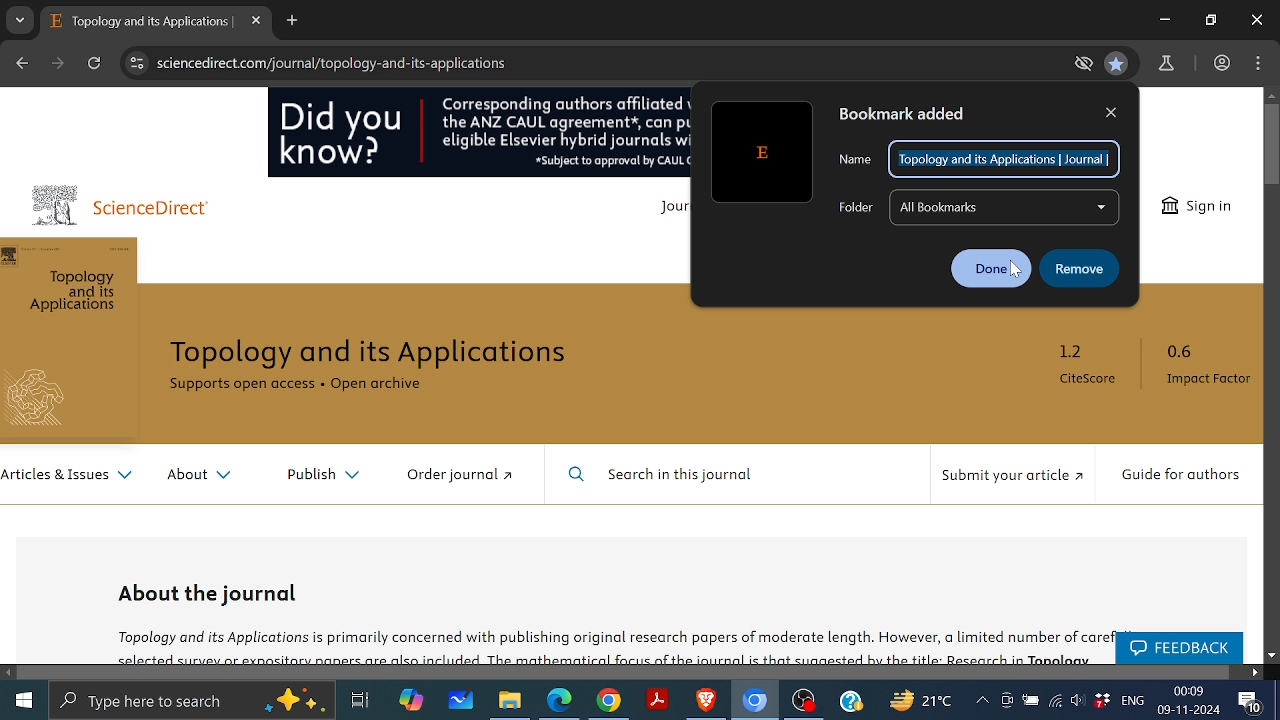 The width and height of the screenshot is (1280, 720). I want to click on Topology and its Applications | Journal |, so click(1003, 161).